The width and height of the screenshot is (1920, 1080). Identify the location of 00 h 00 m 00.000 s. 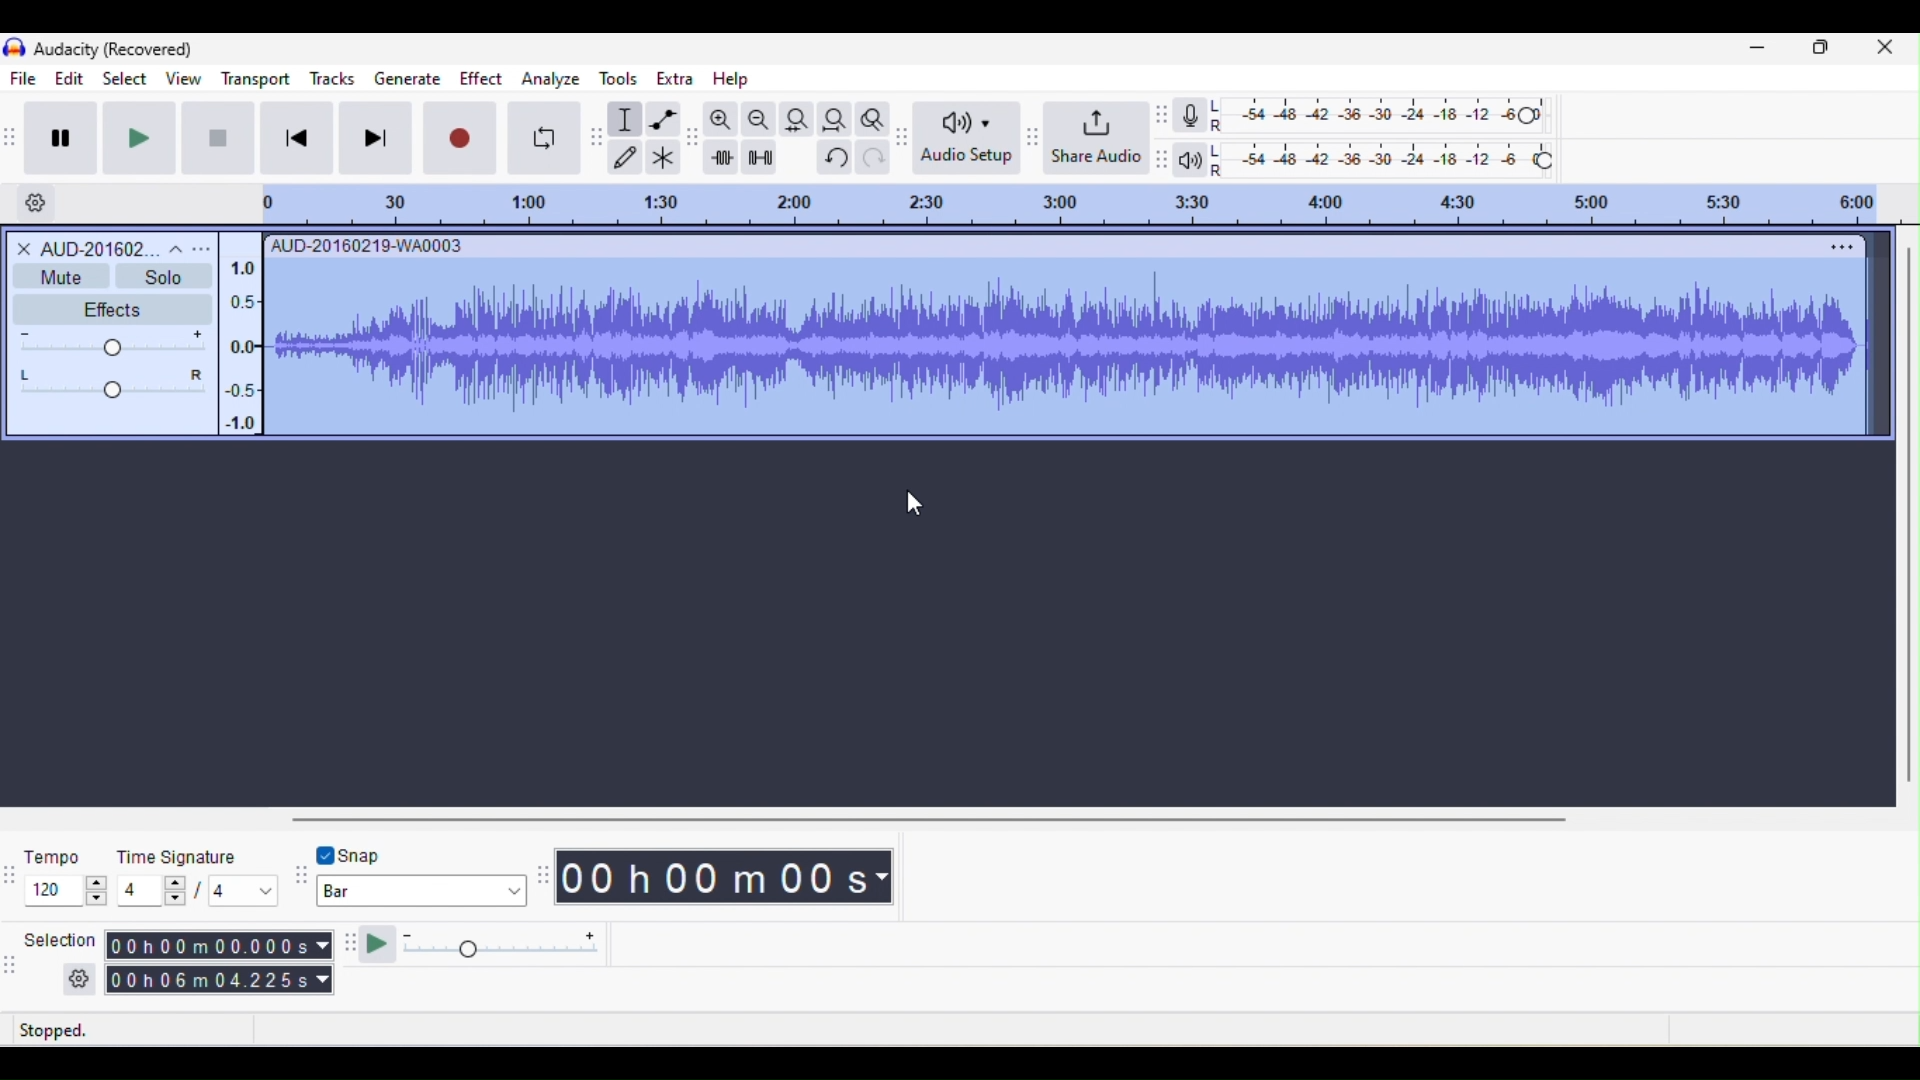
(219, 945).